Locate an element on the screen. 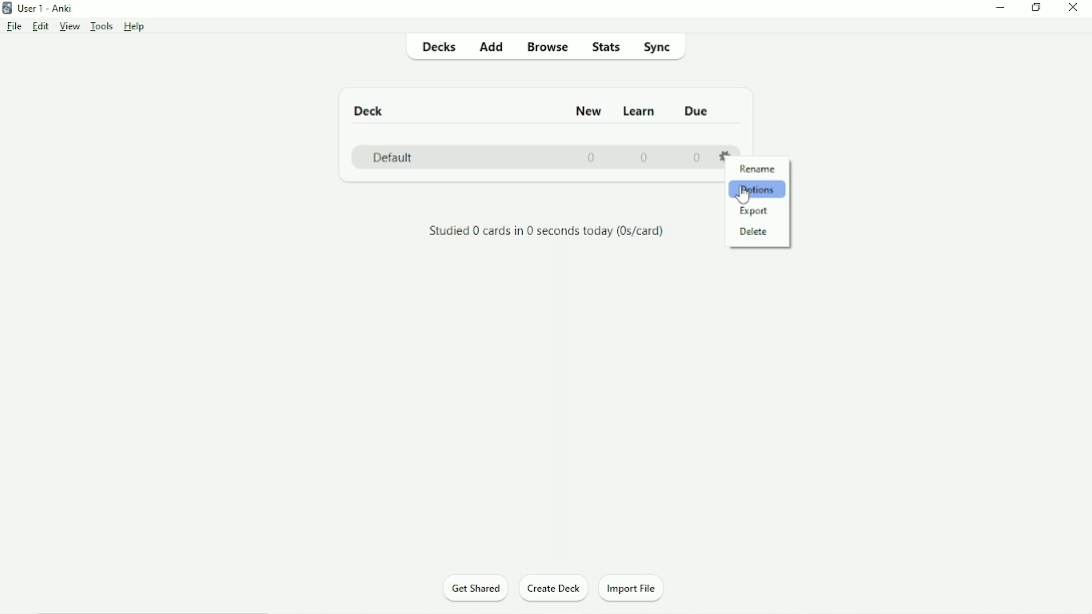  0 is located at coordinates (696, 157).